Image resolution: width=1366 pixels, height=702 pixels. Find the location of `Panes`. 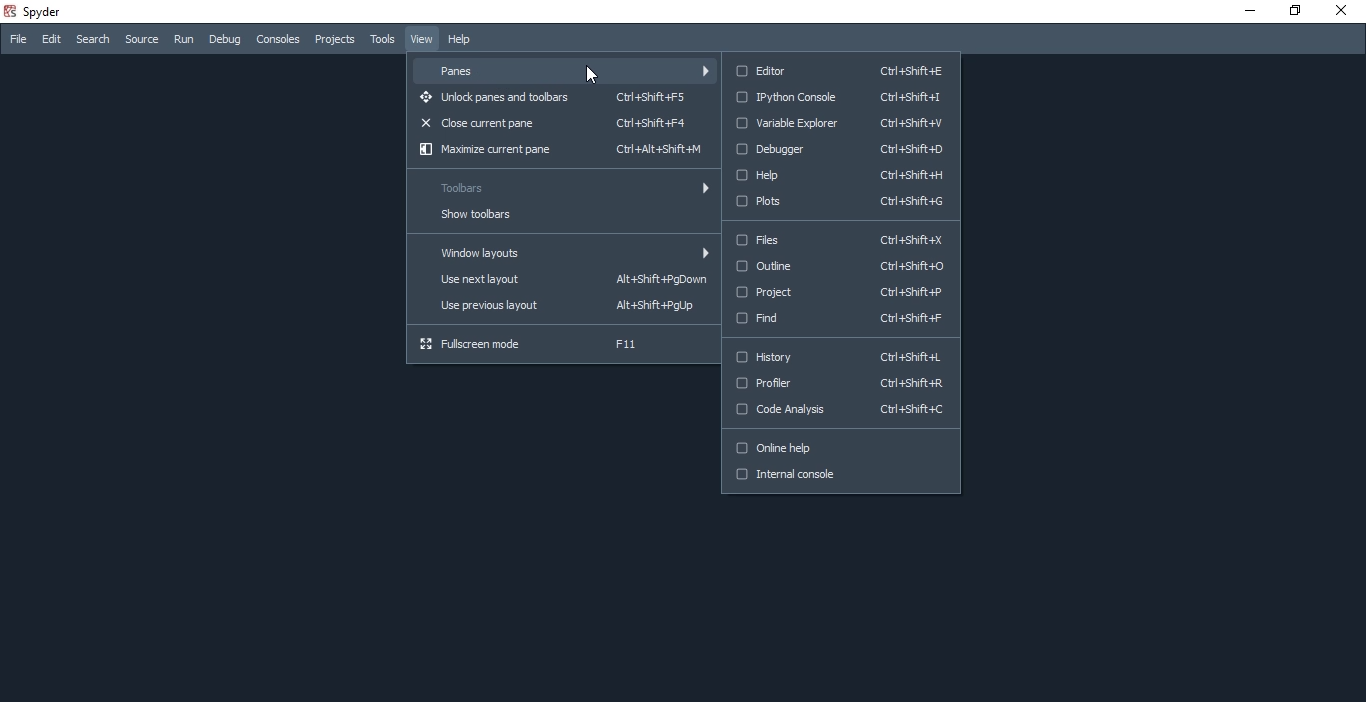

Panes is located at coordinates (564, 69).